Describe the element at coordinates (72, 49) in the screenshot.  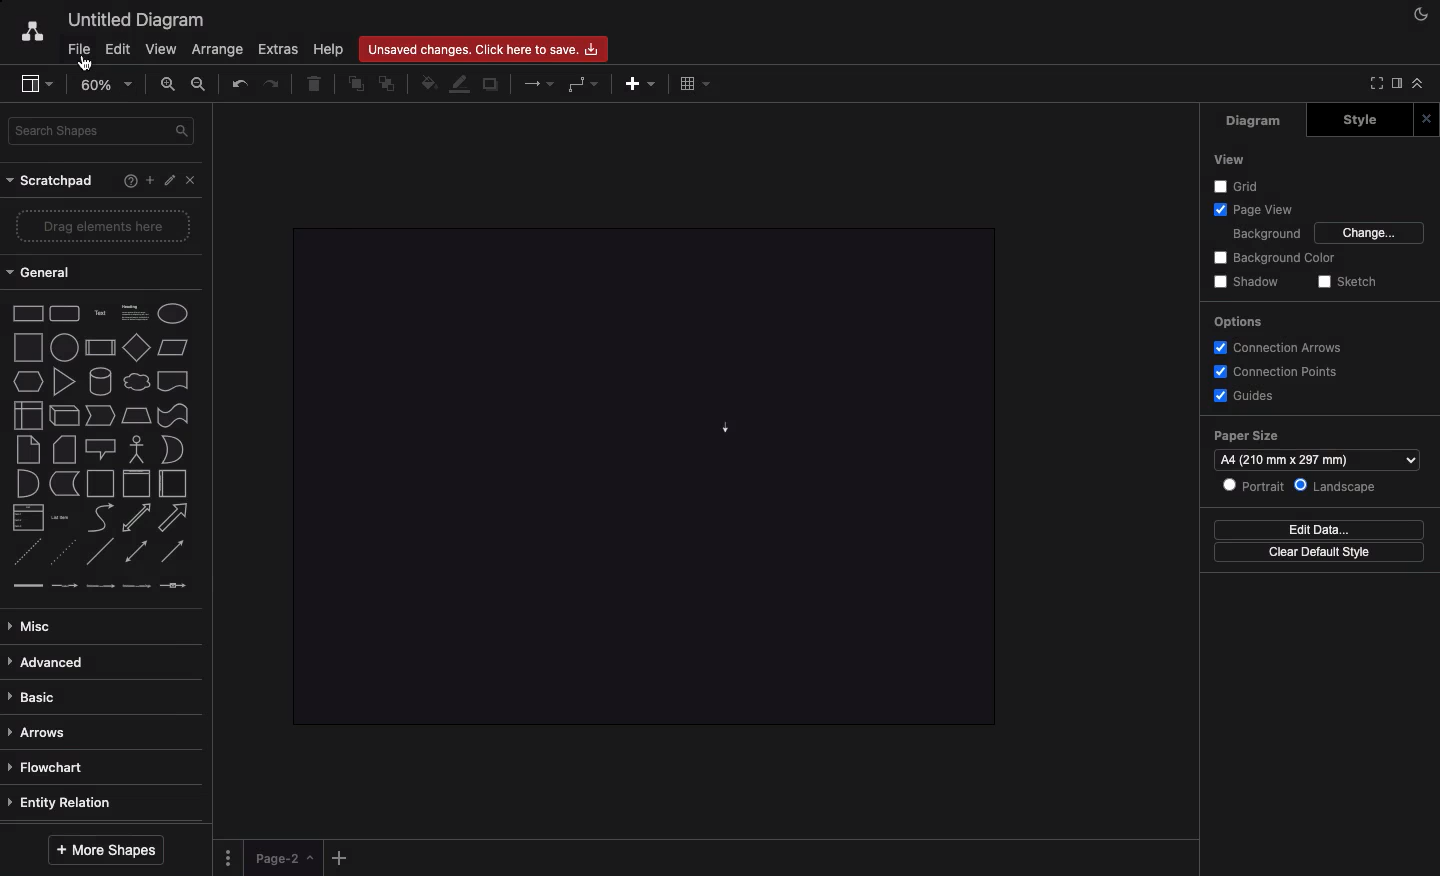
I see `File` at that location.